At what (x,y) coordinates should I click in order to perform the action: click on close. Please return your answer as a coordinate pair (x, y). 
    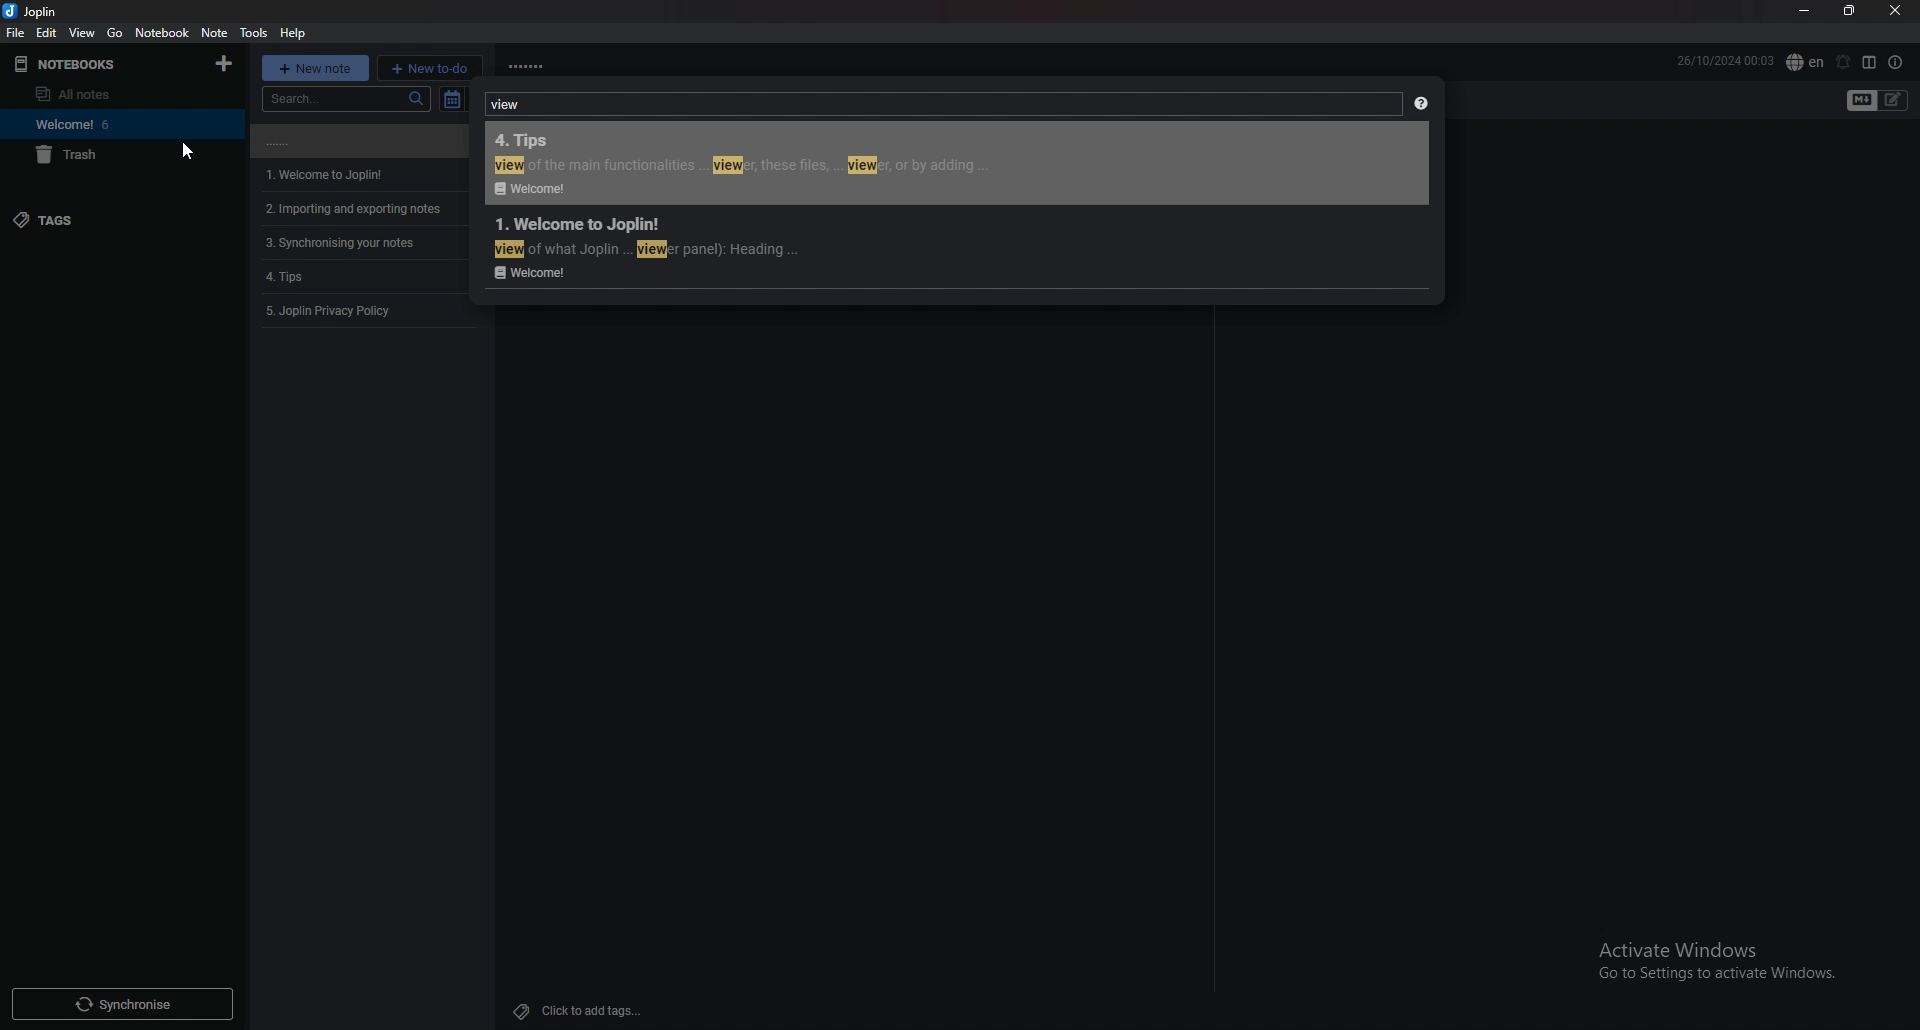
    Looking at the image, I should click on (1897, 10).